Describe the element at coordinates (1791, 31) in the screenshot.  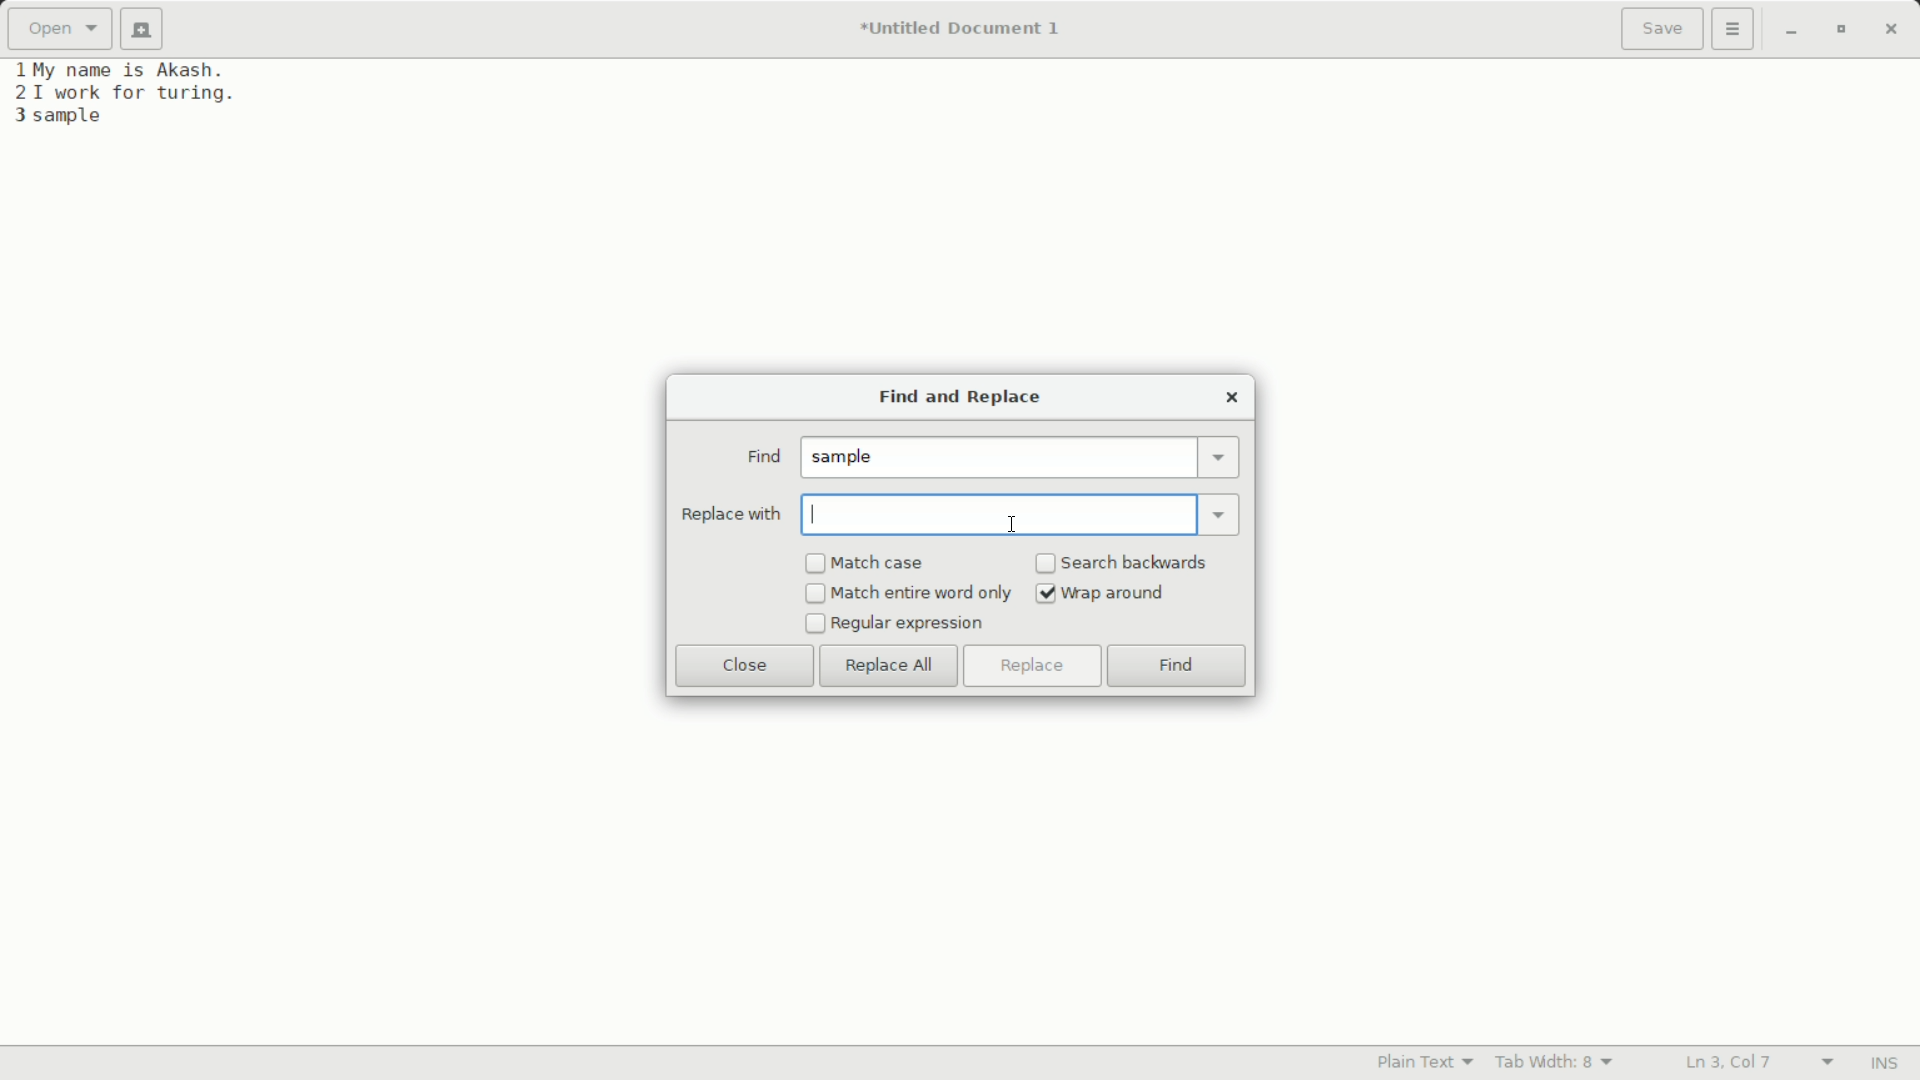
I see `minimize` at that location.